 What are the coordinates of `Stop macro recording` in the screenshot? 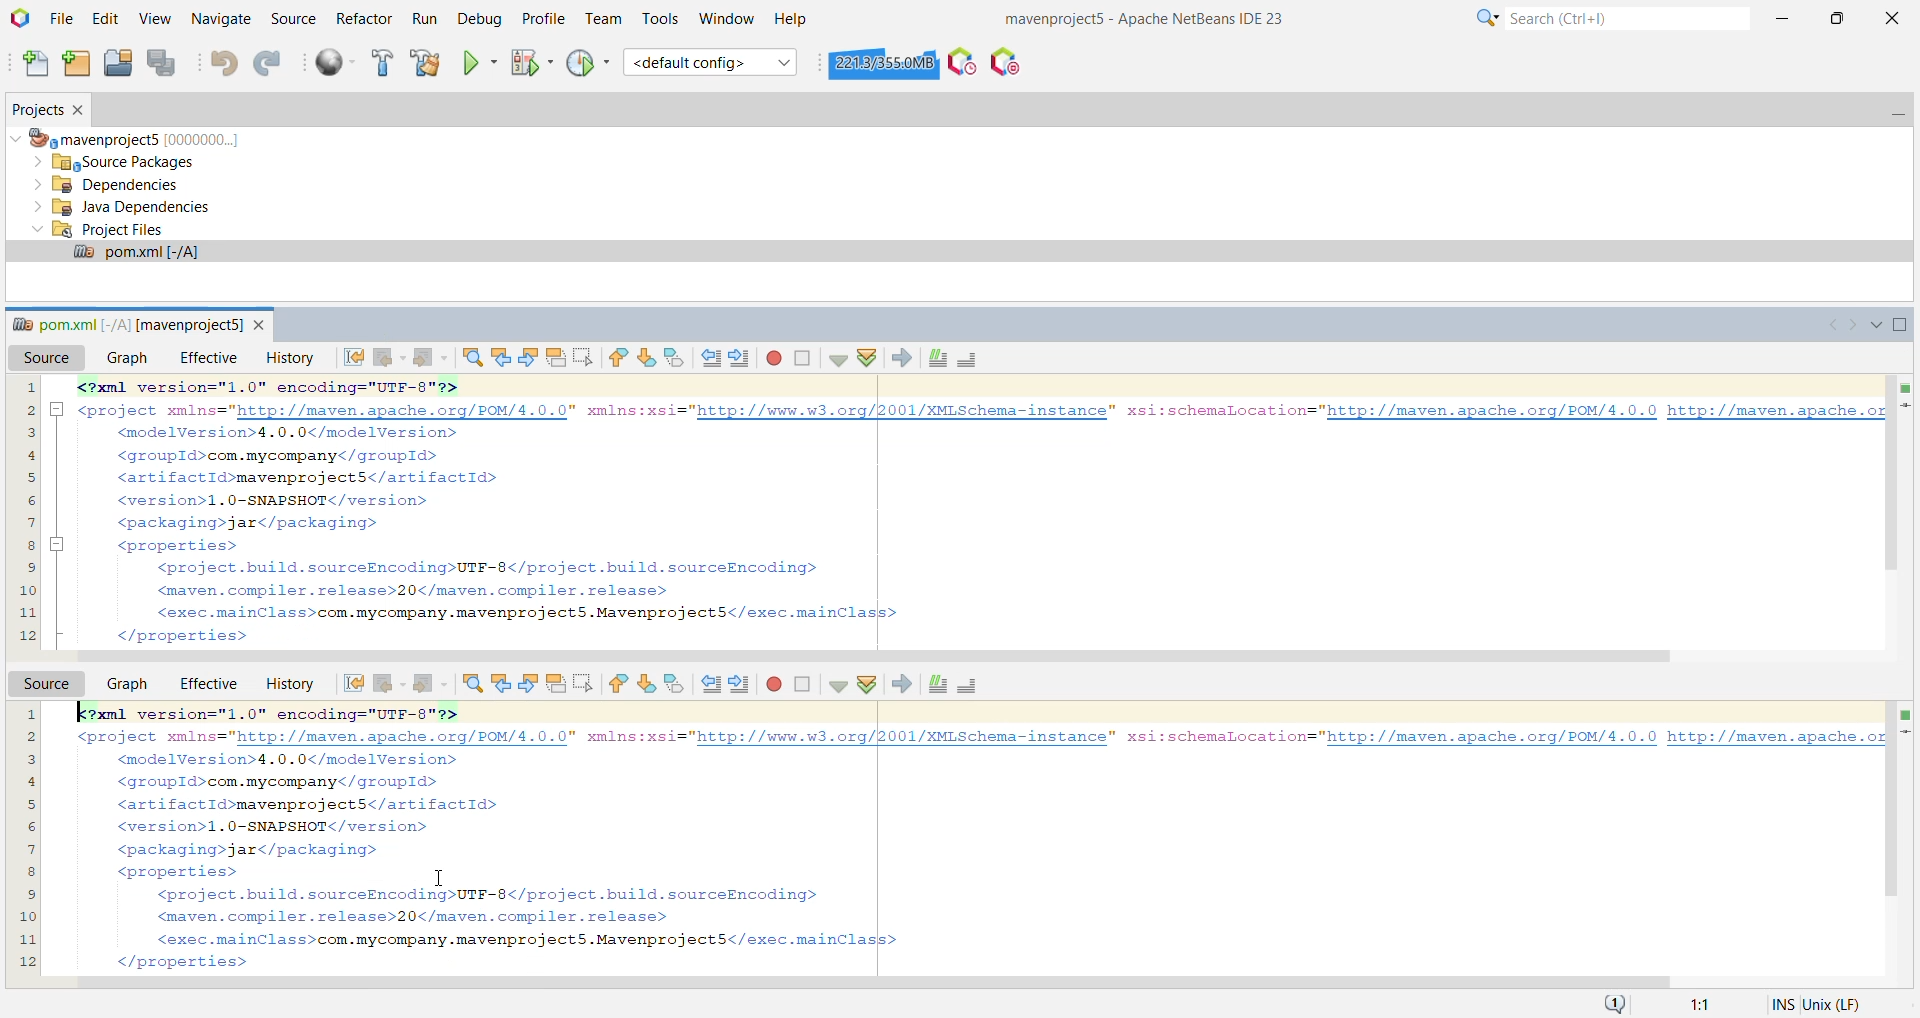 It's located at (802, 358).